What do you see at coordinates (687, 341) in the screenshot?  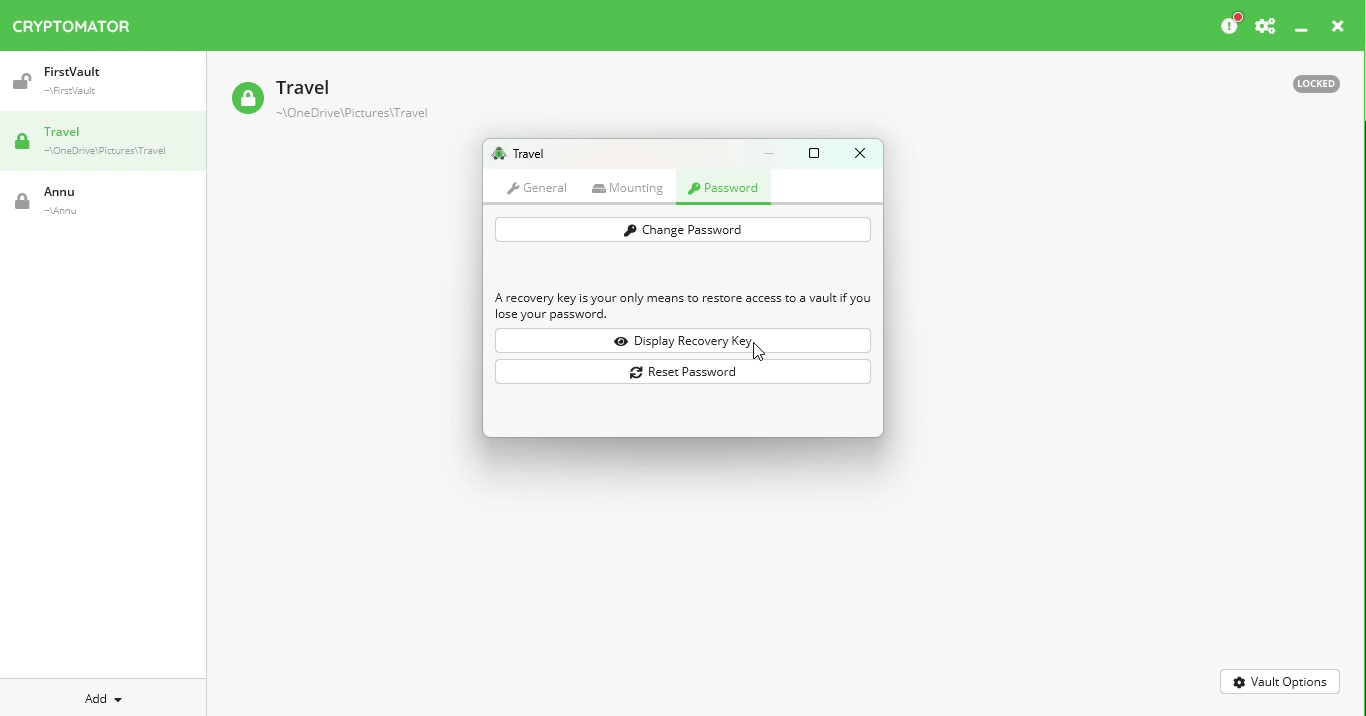 I see `Display recovery key` at bounding box center [687, 341].